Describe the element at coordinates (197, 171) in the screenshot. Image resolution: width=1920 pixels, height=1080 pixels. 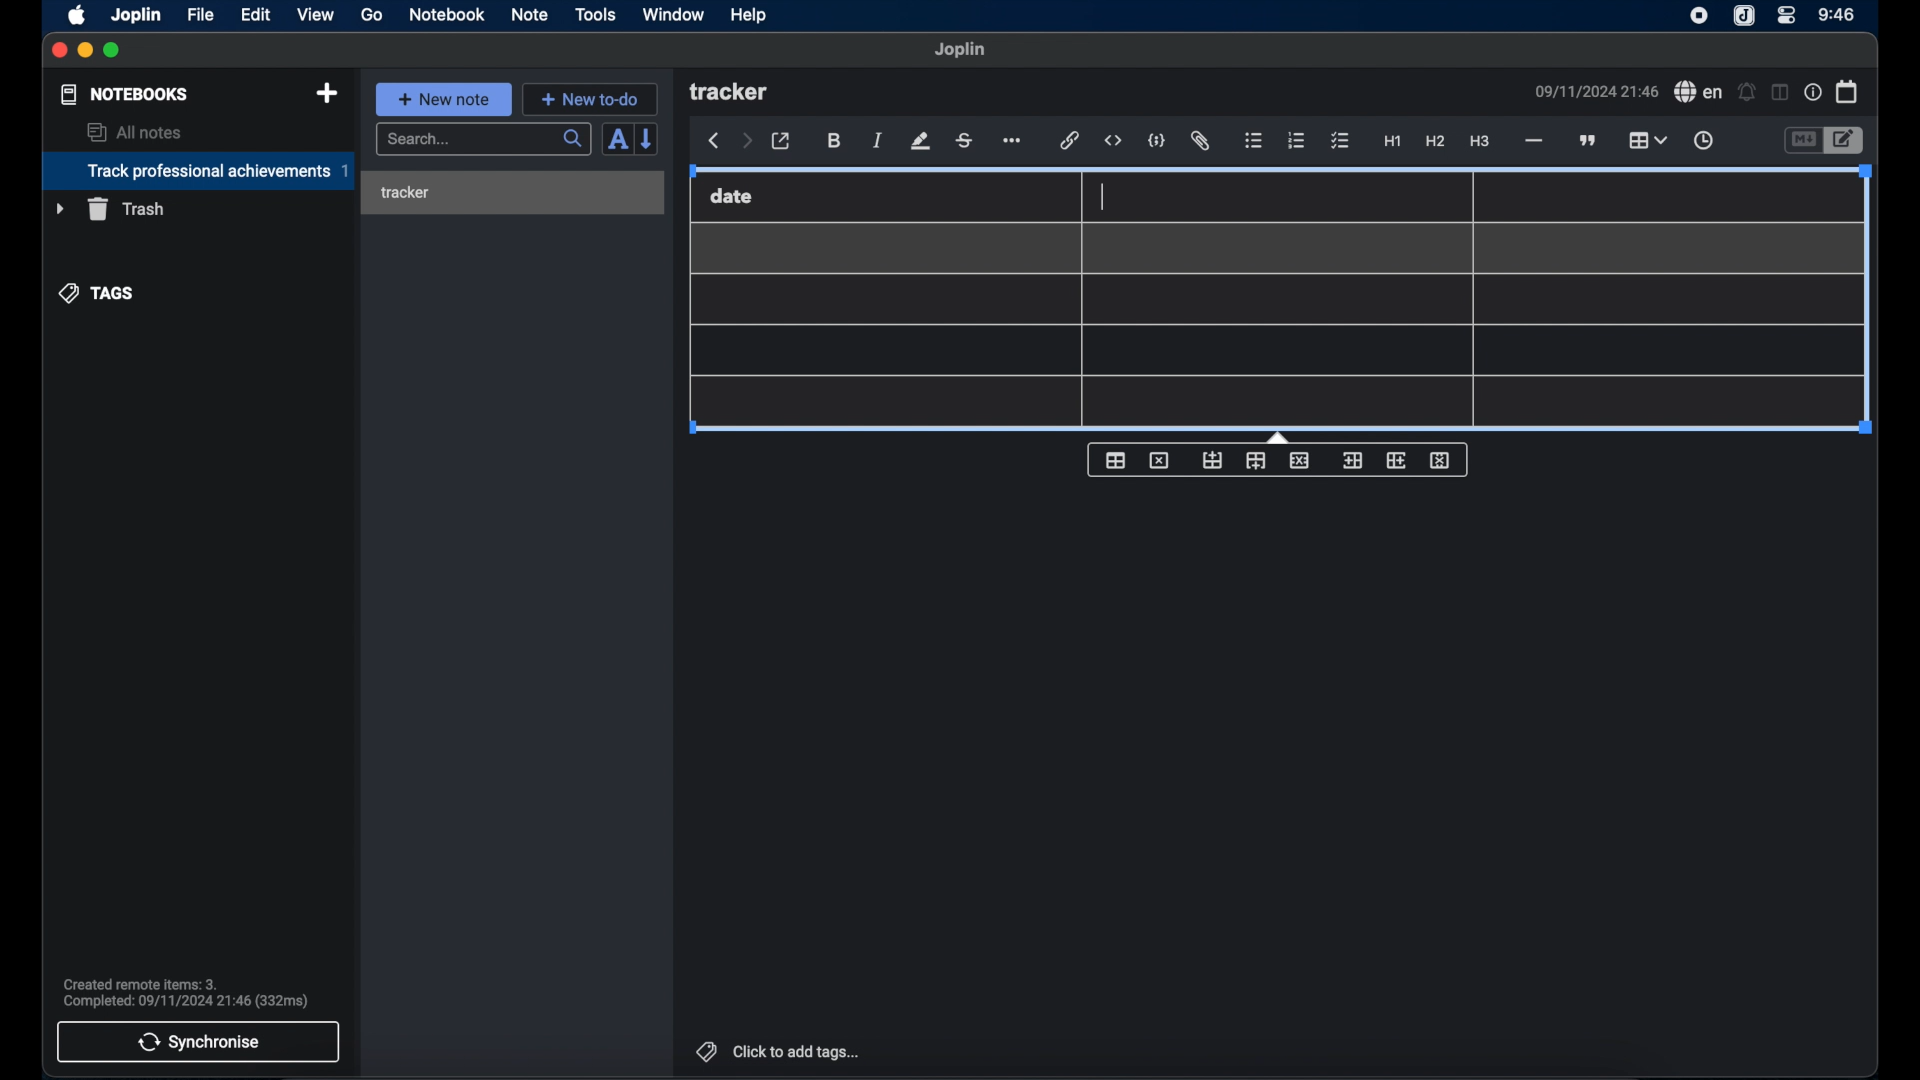
I see `track professional achievements` at that location.